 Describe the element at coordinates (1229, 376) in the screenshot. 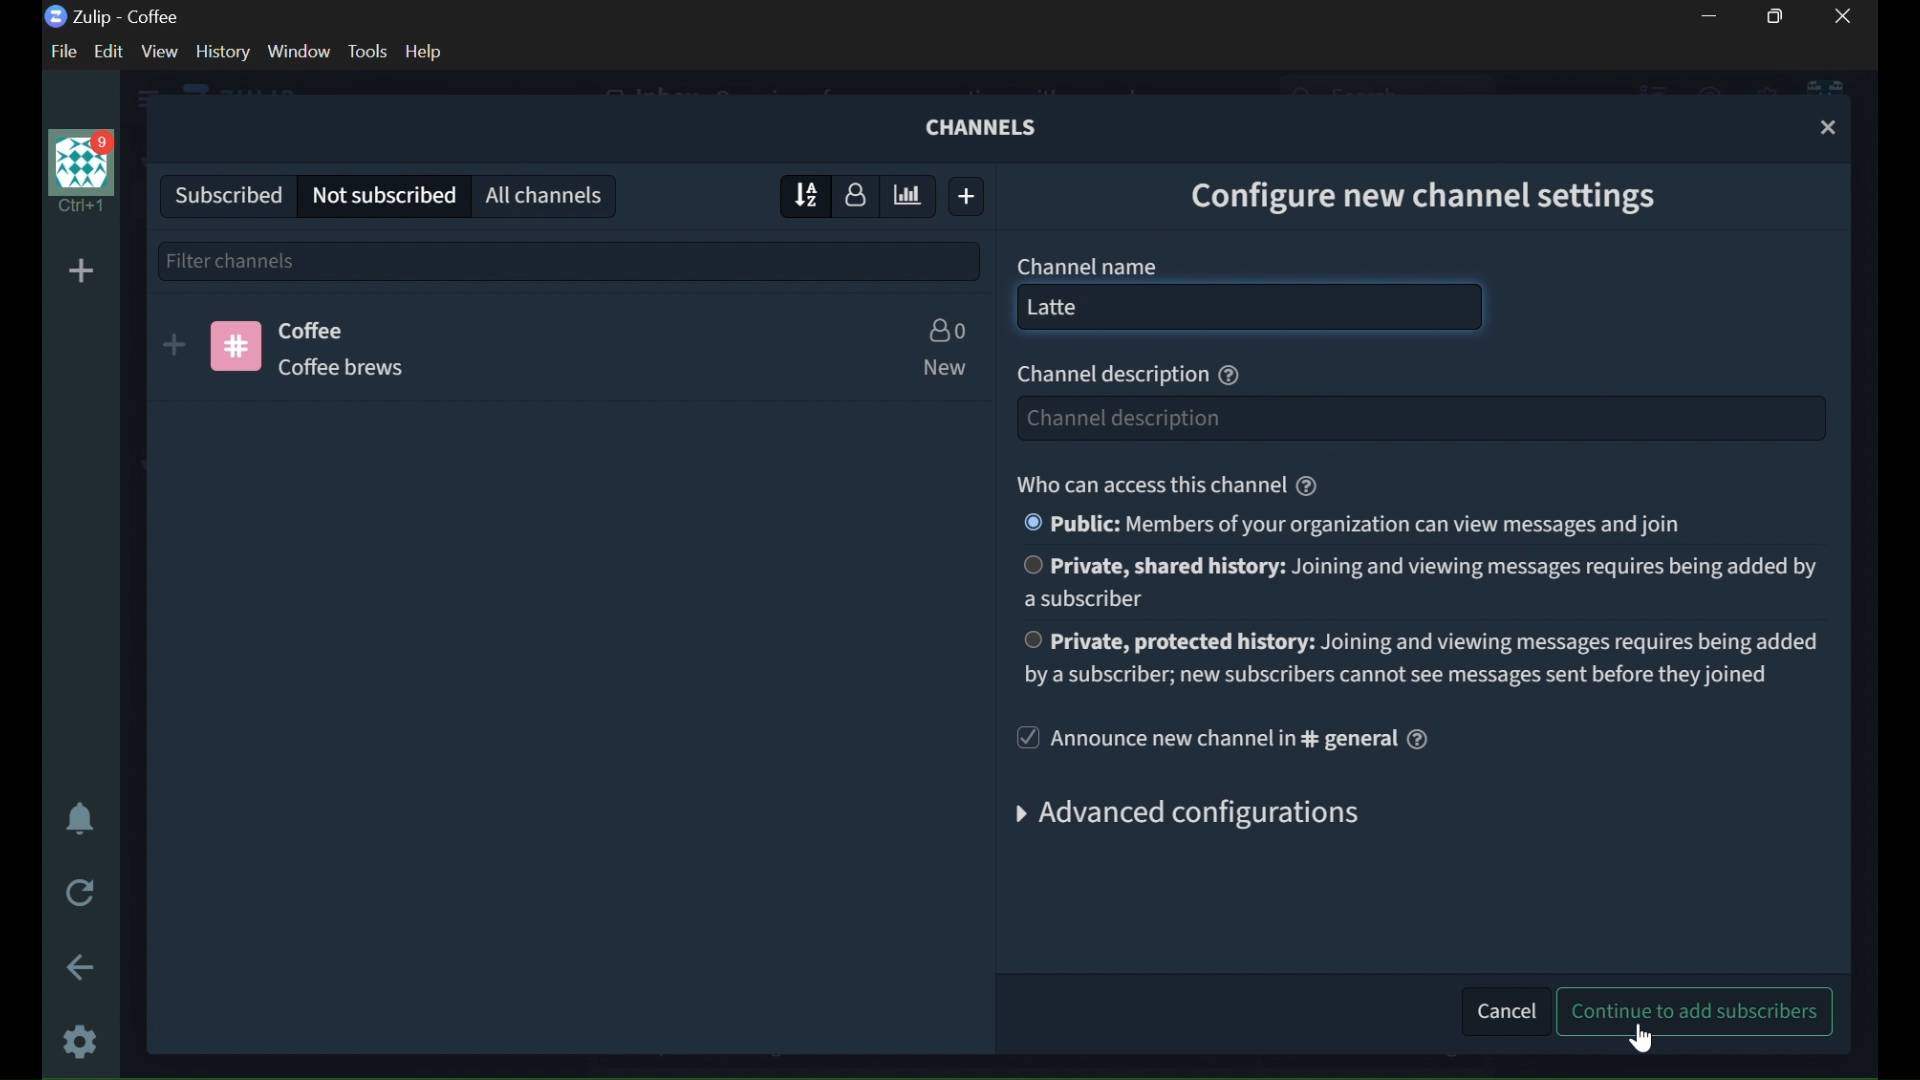

I see `help` at that location.